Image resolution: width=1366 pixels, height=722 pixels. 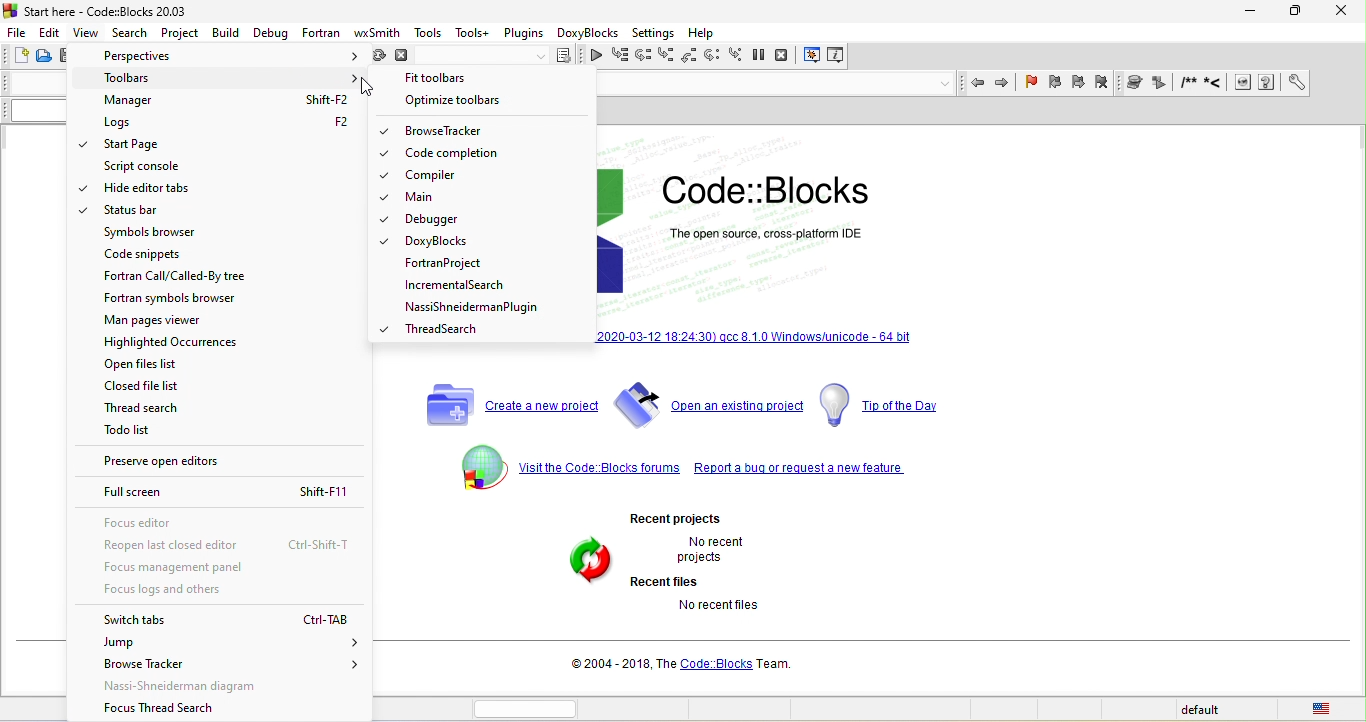 I want to click on todo list, so click(x=123, y=435).